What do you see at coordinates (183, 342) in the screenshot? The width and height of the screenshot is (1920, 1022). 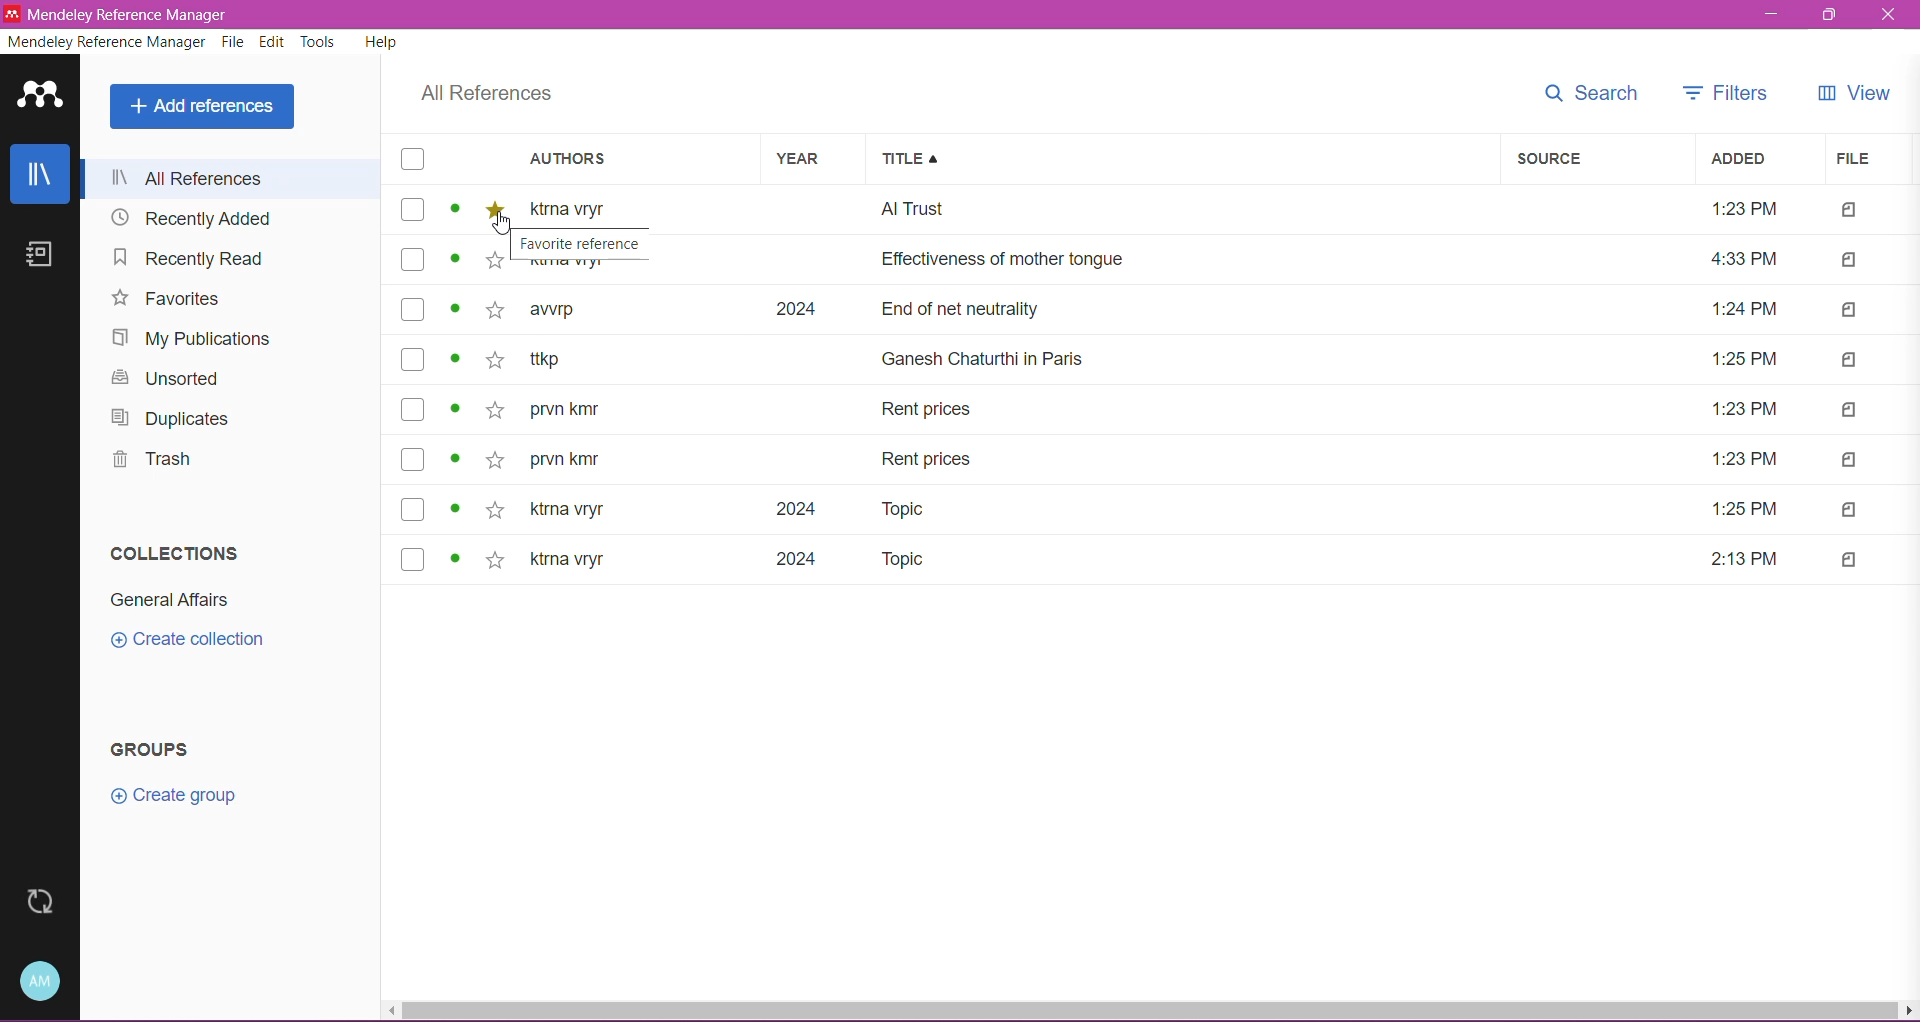 I see `My Publications` at bounding box center [183, 342].